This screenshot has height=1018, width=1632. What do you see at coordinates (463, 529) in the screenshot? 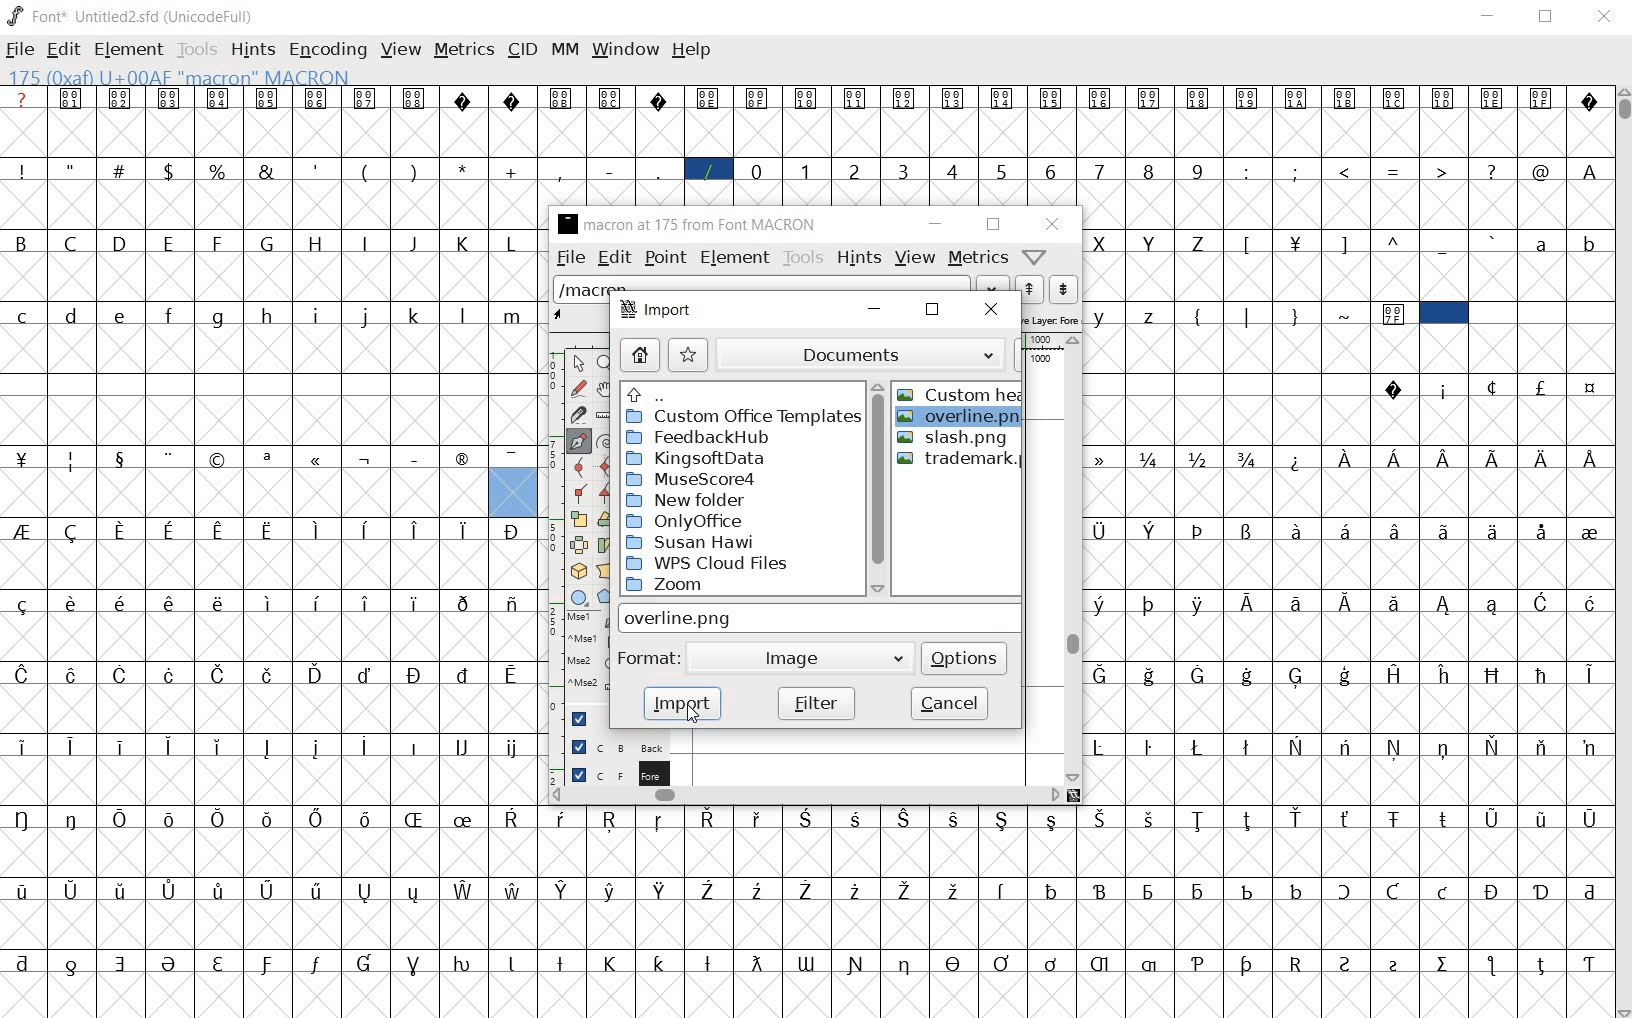
I see `Symbol` at bounding box center [463, 529].